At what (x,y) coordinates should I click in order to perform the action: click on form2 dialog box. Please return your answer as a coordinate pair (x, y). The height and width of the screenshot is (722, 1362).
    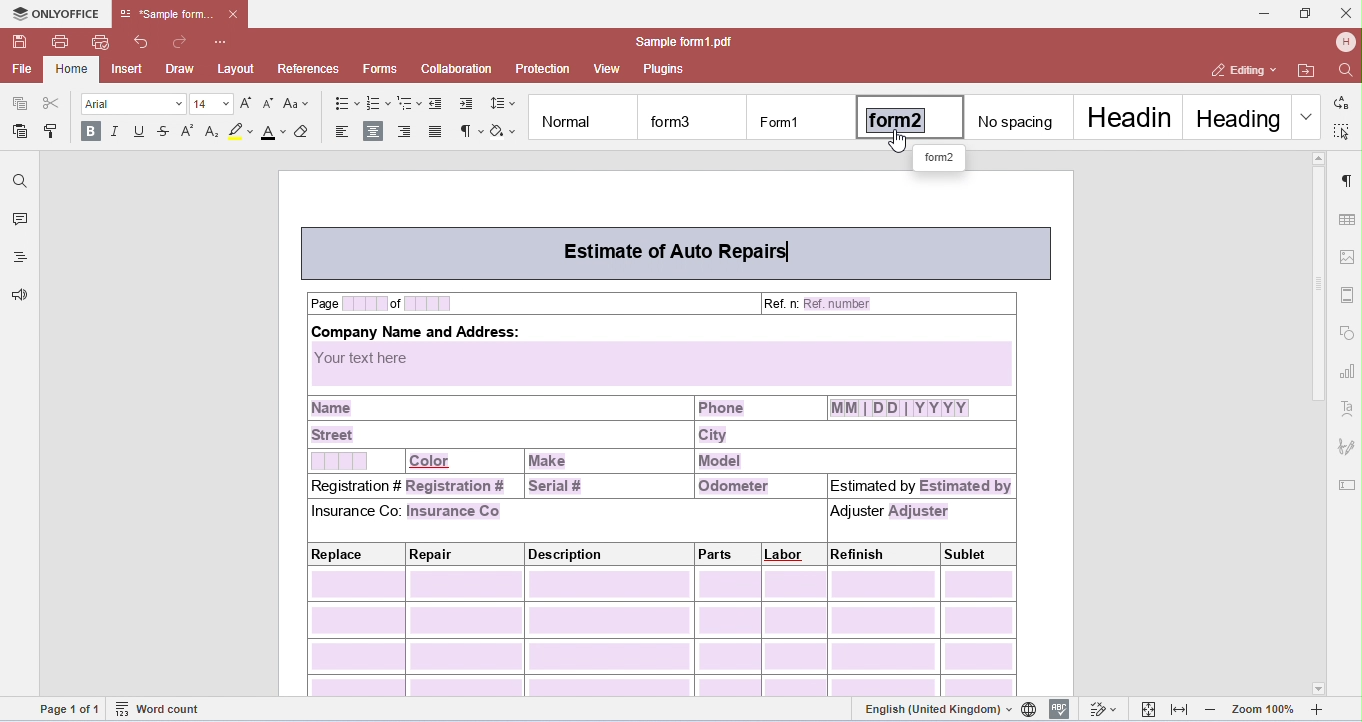
    Looking at the image, I should click on (940, 159).